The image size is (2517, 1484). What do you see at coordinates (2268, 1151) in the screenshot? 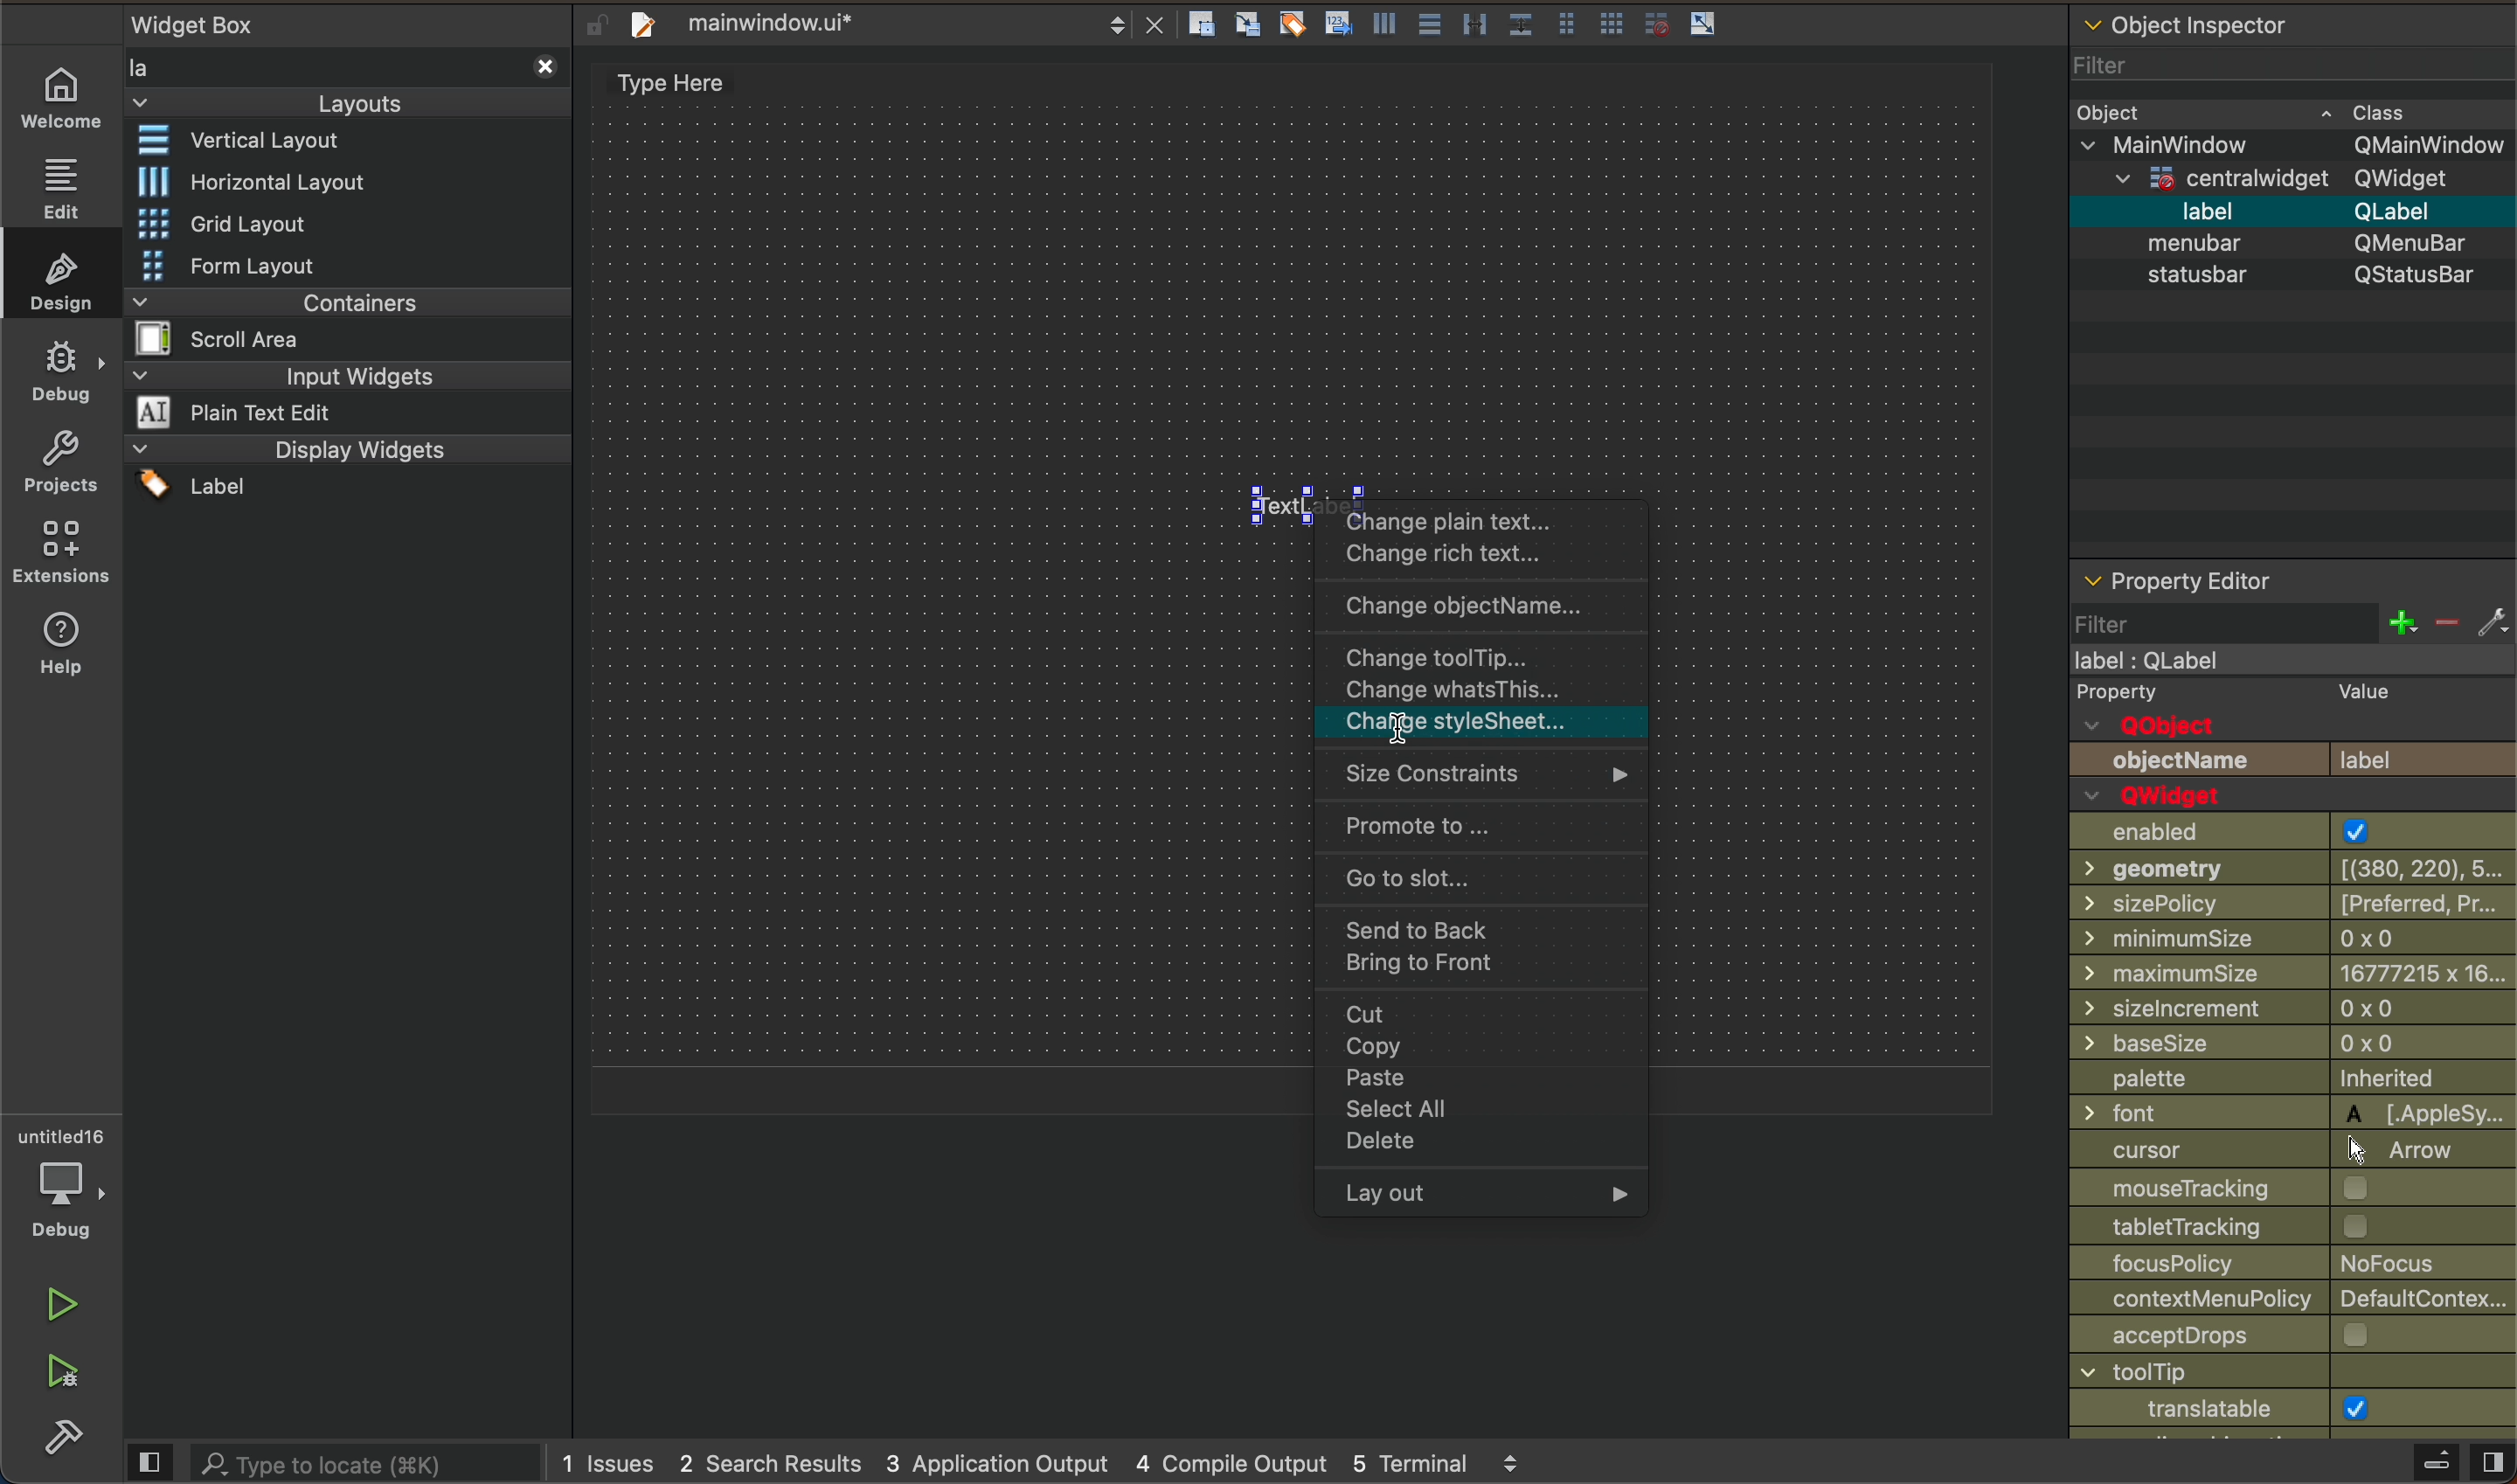
I see `cursor` at bounding box center [2268, 1151].